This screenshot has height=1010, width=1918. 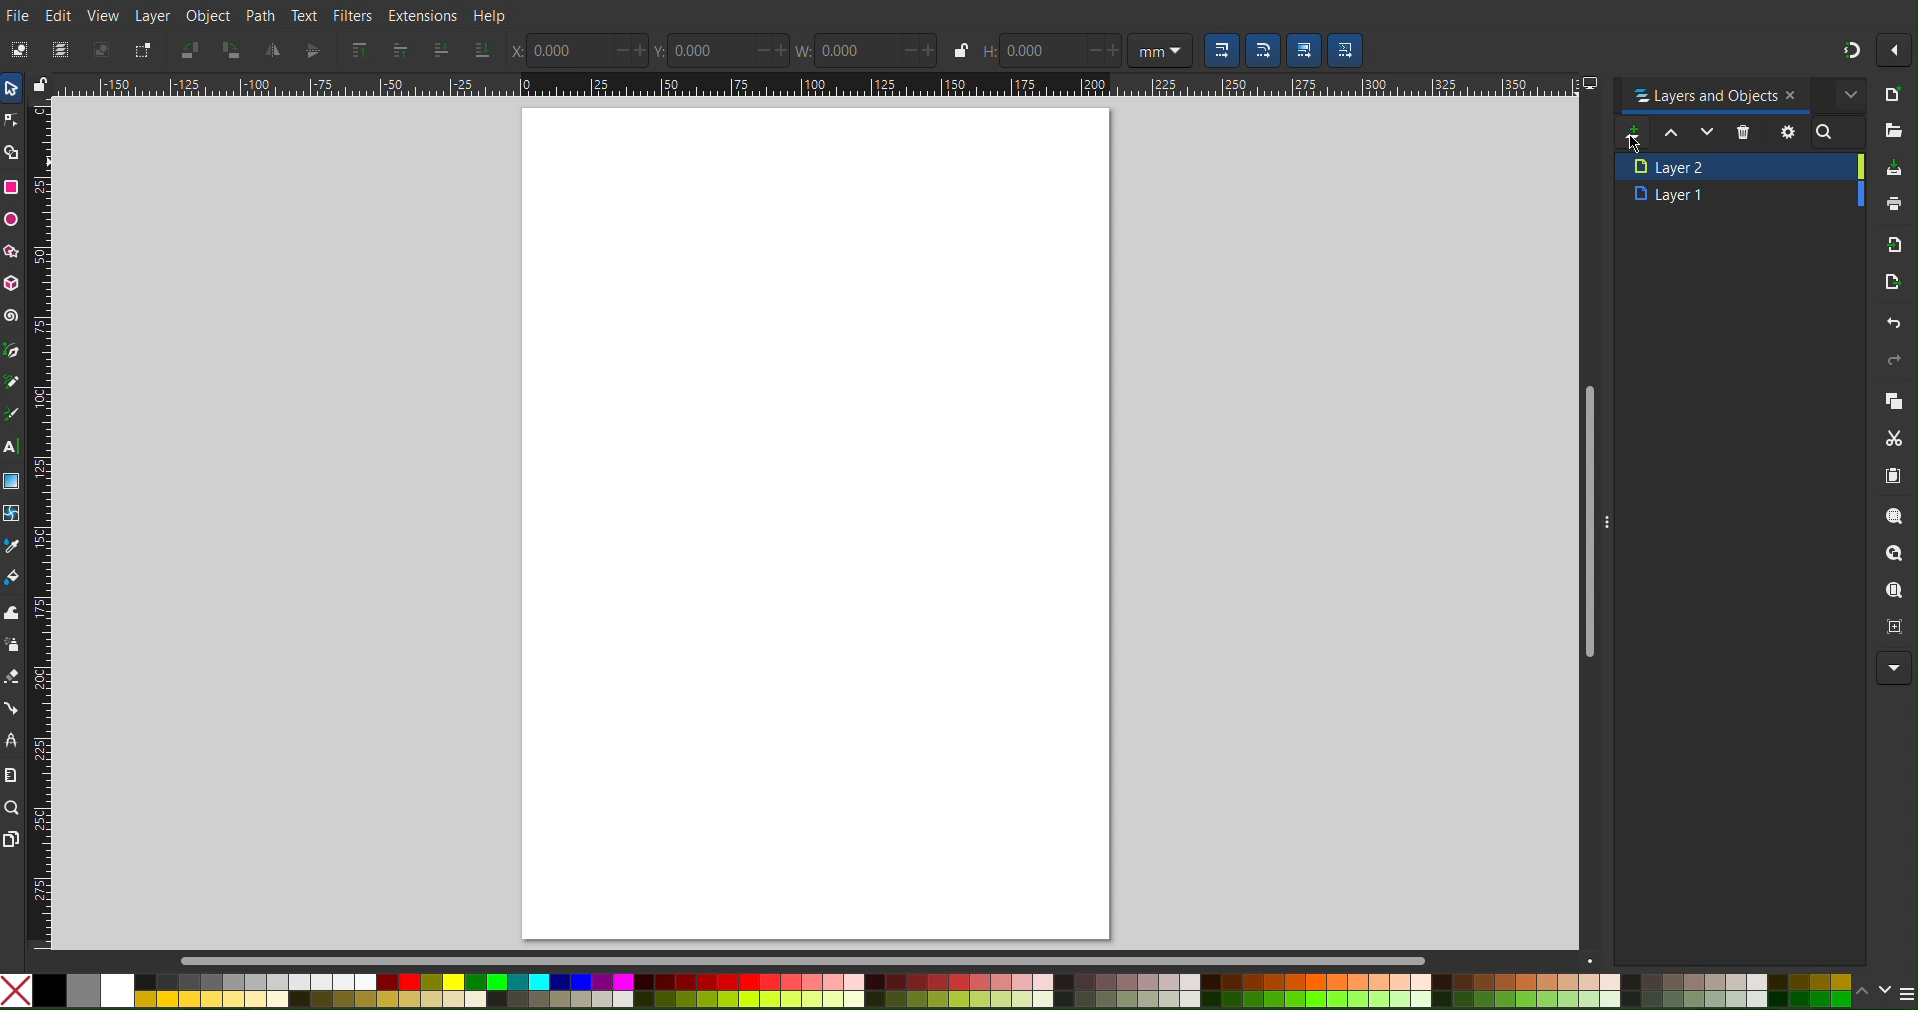 I want to click on Calligraphy Tool, so click(x=16, y=411).